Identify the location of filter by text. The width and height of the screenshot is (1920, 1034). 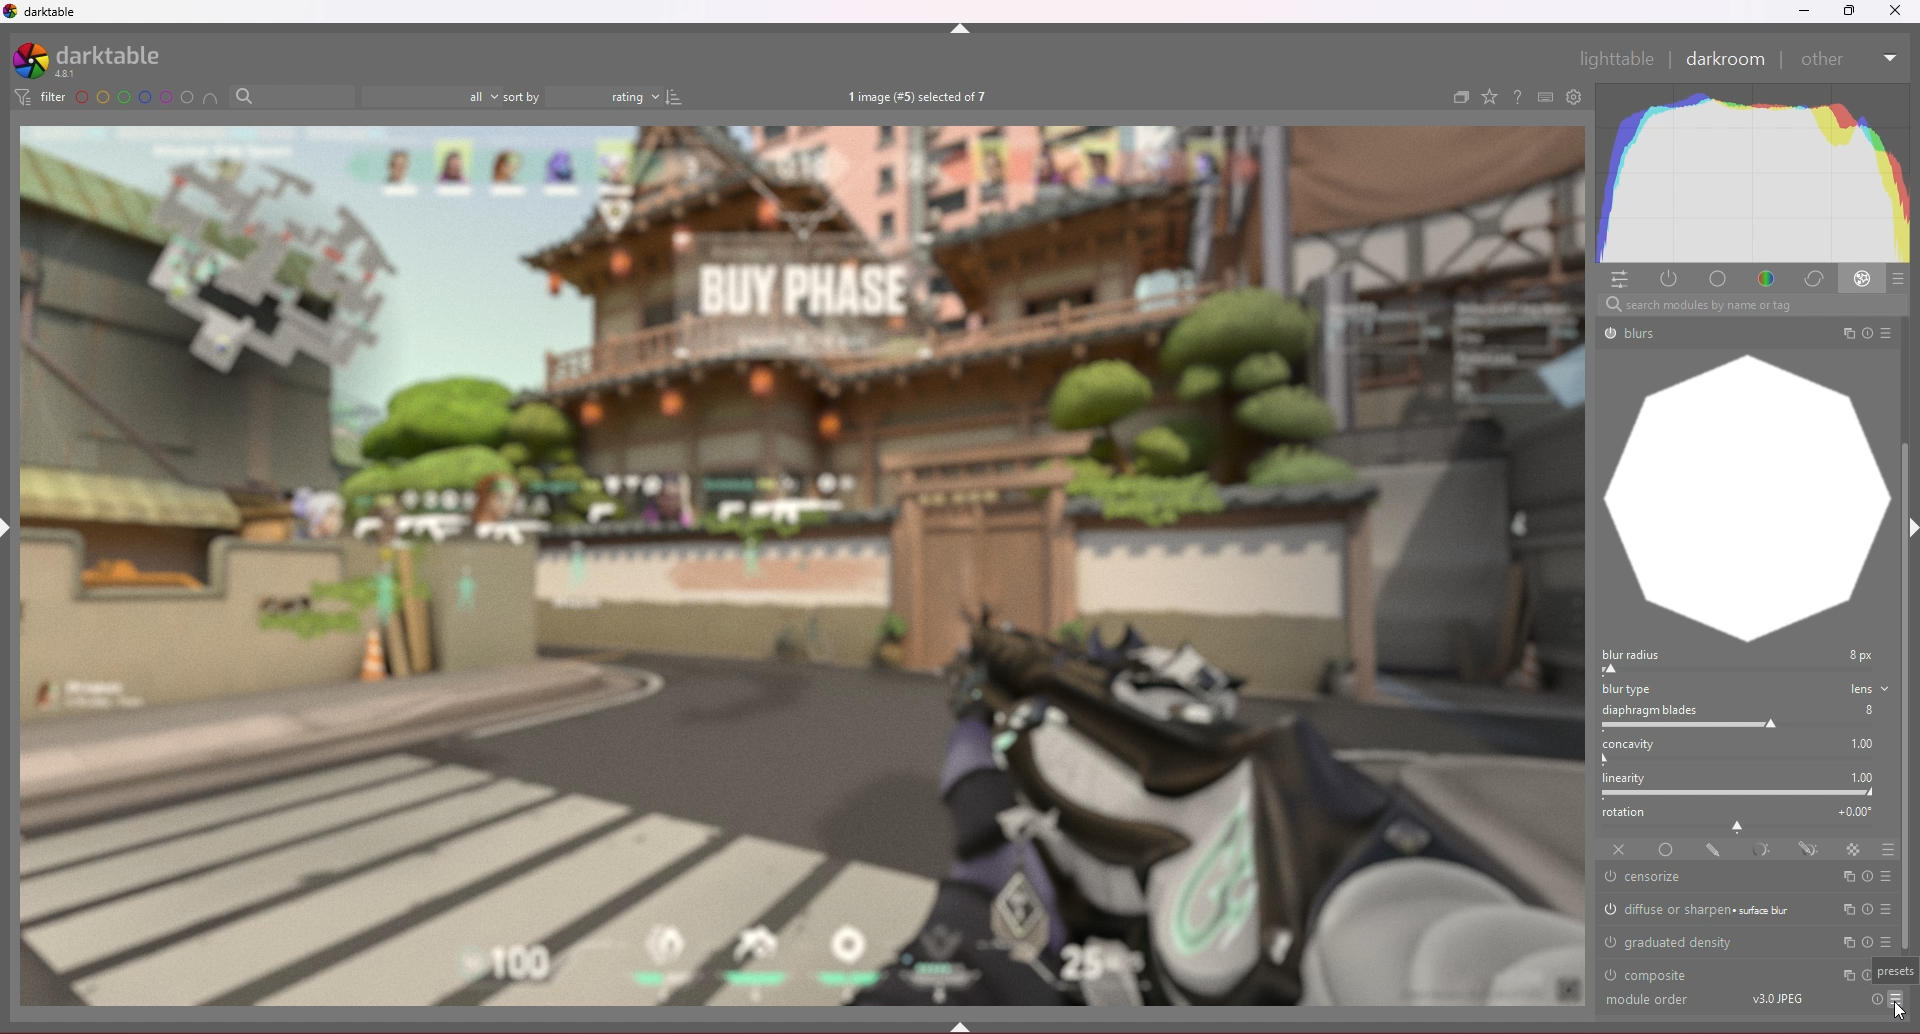
(293, 95).